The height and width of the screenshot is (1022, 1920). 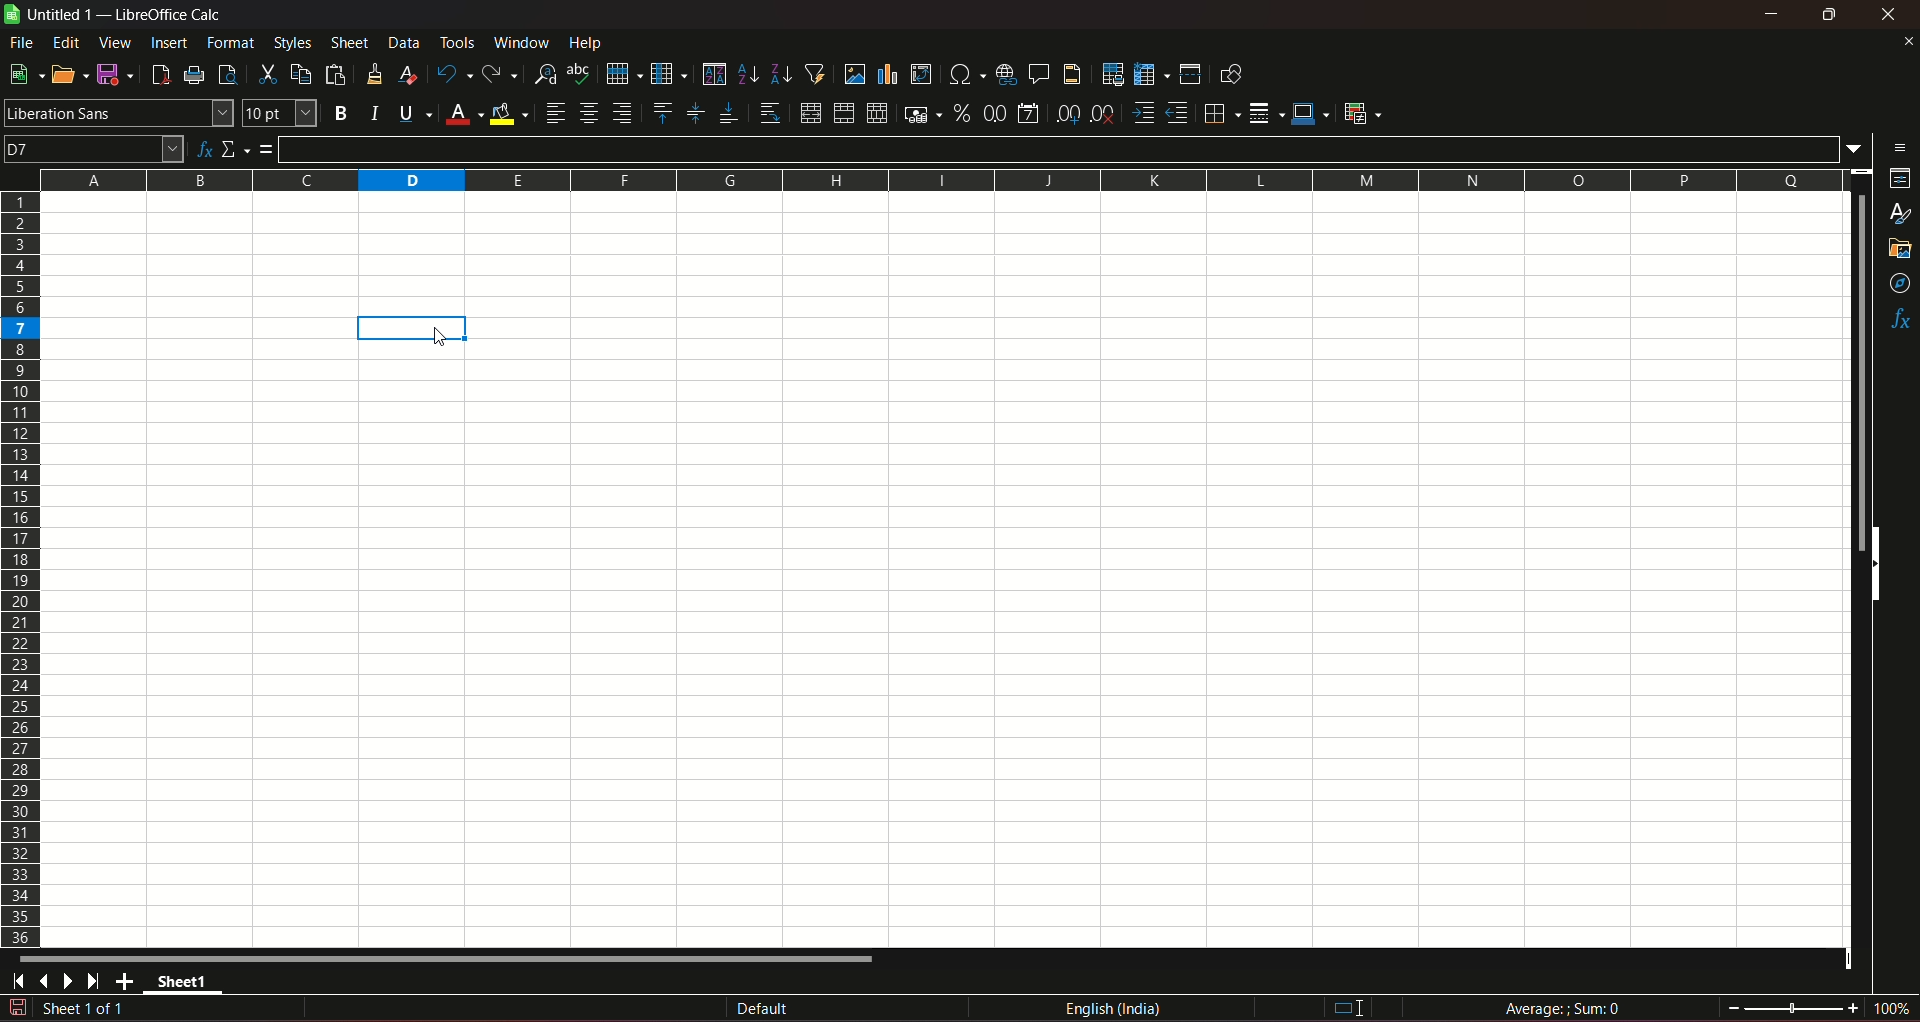 I want to click on align center, so click(x=589, y=113).